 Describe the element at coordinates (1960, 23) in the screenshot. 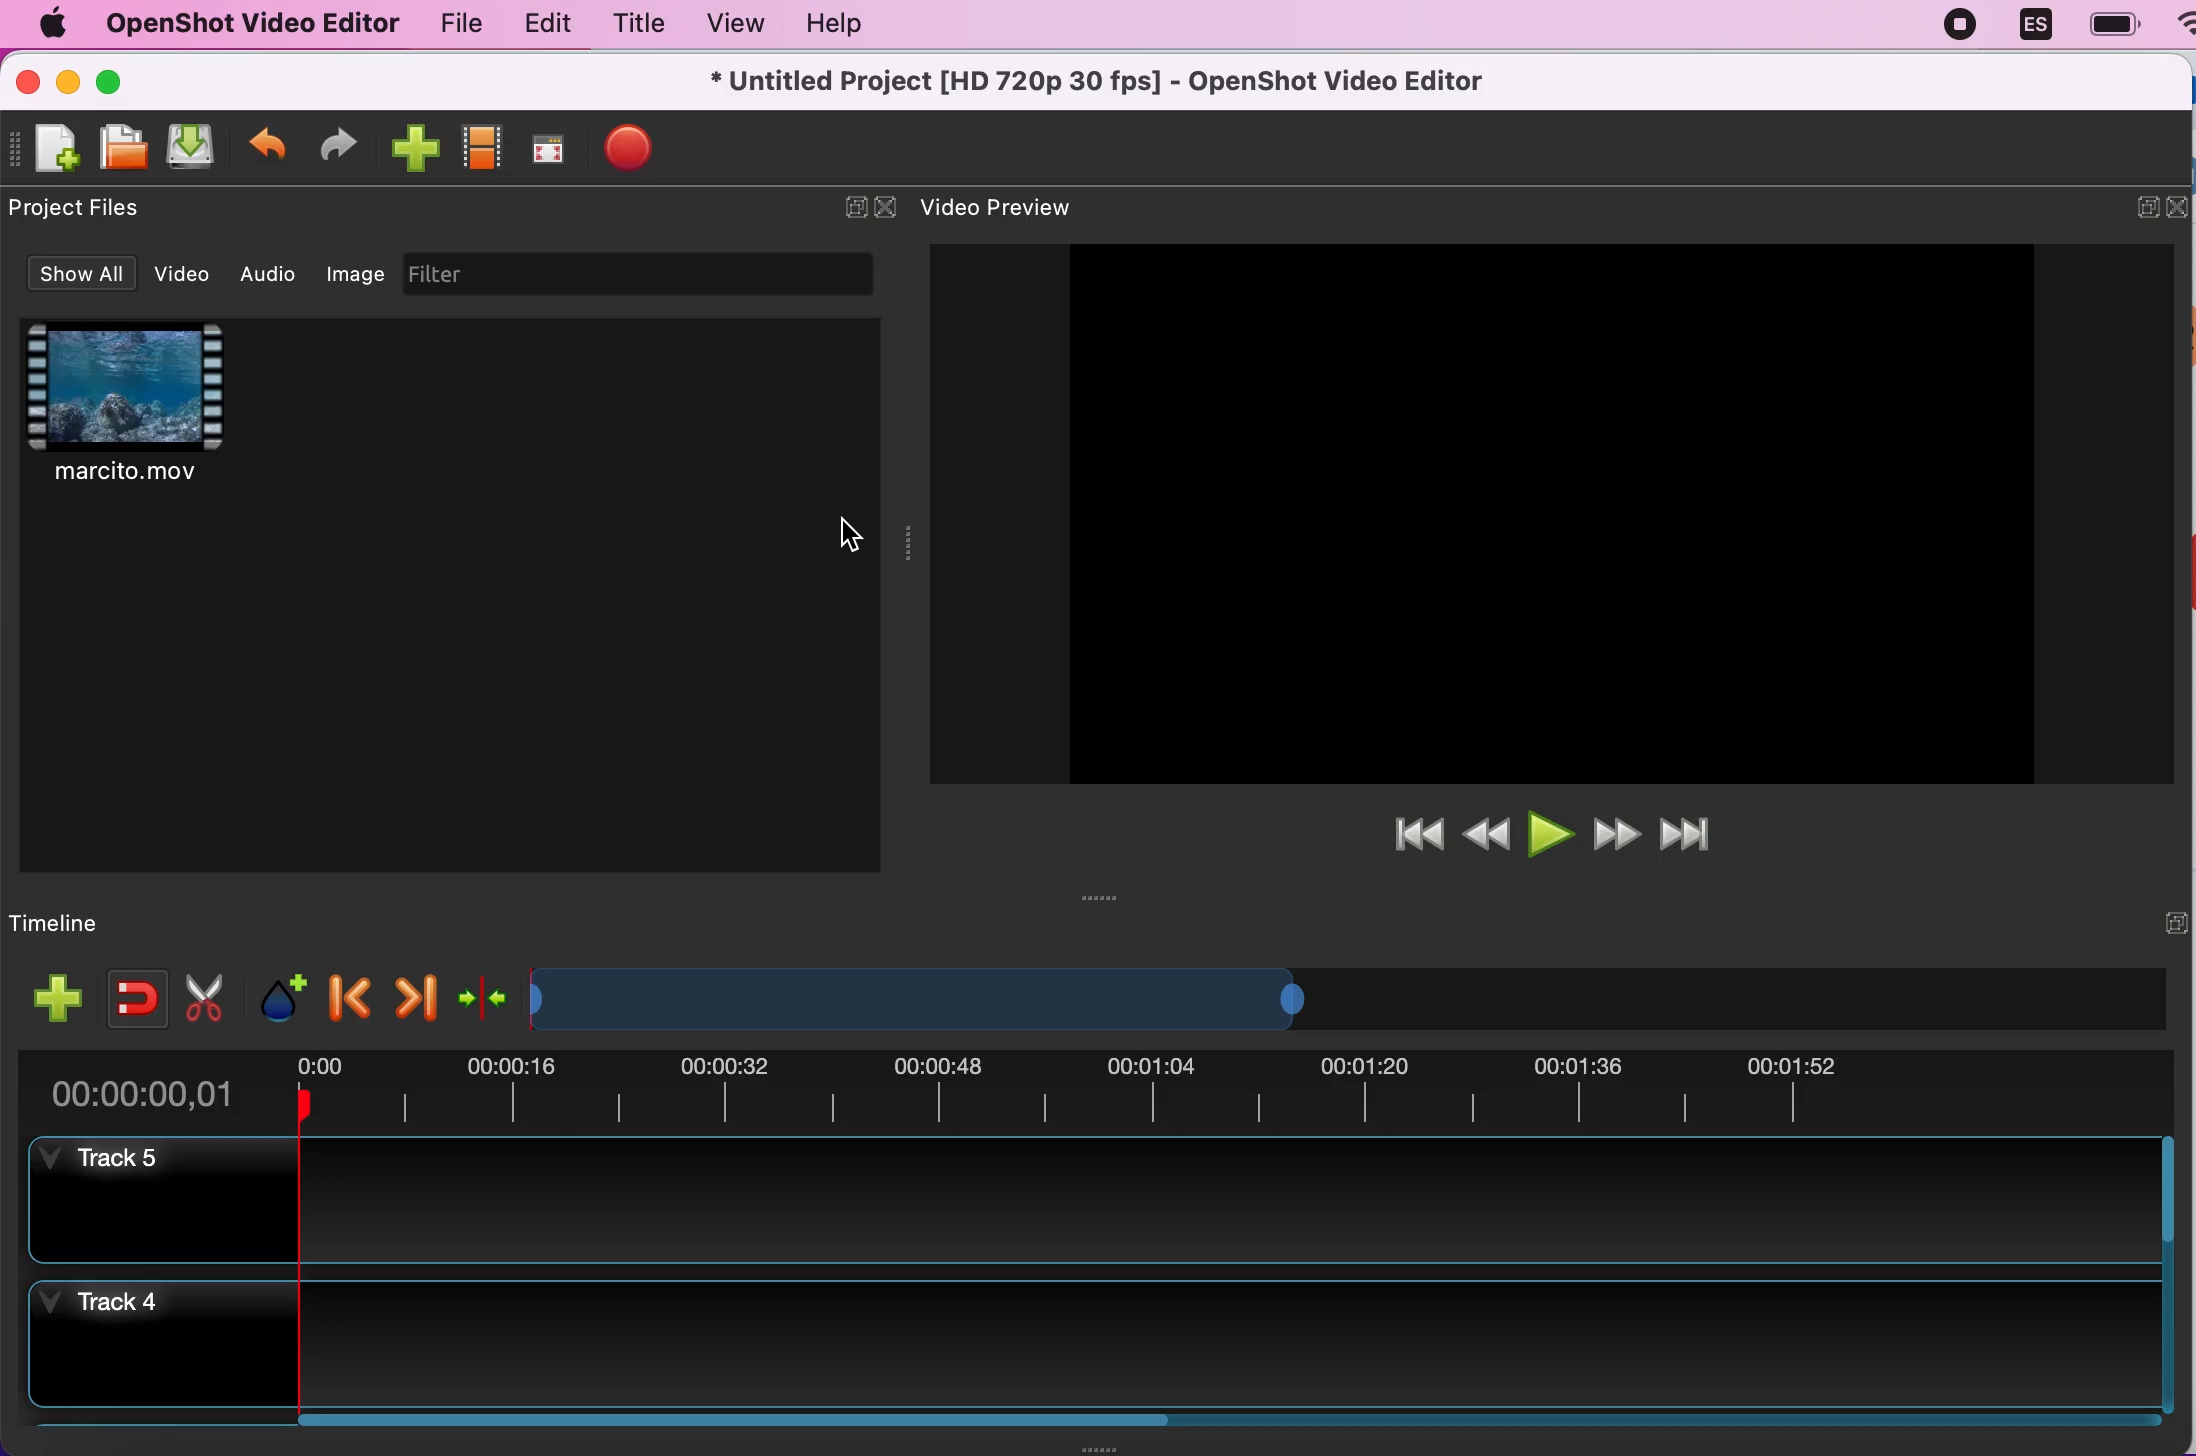

I see `recording stopped` at that location.